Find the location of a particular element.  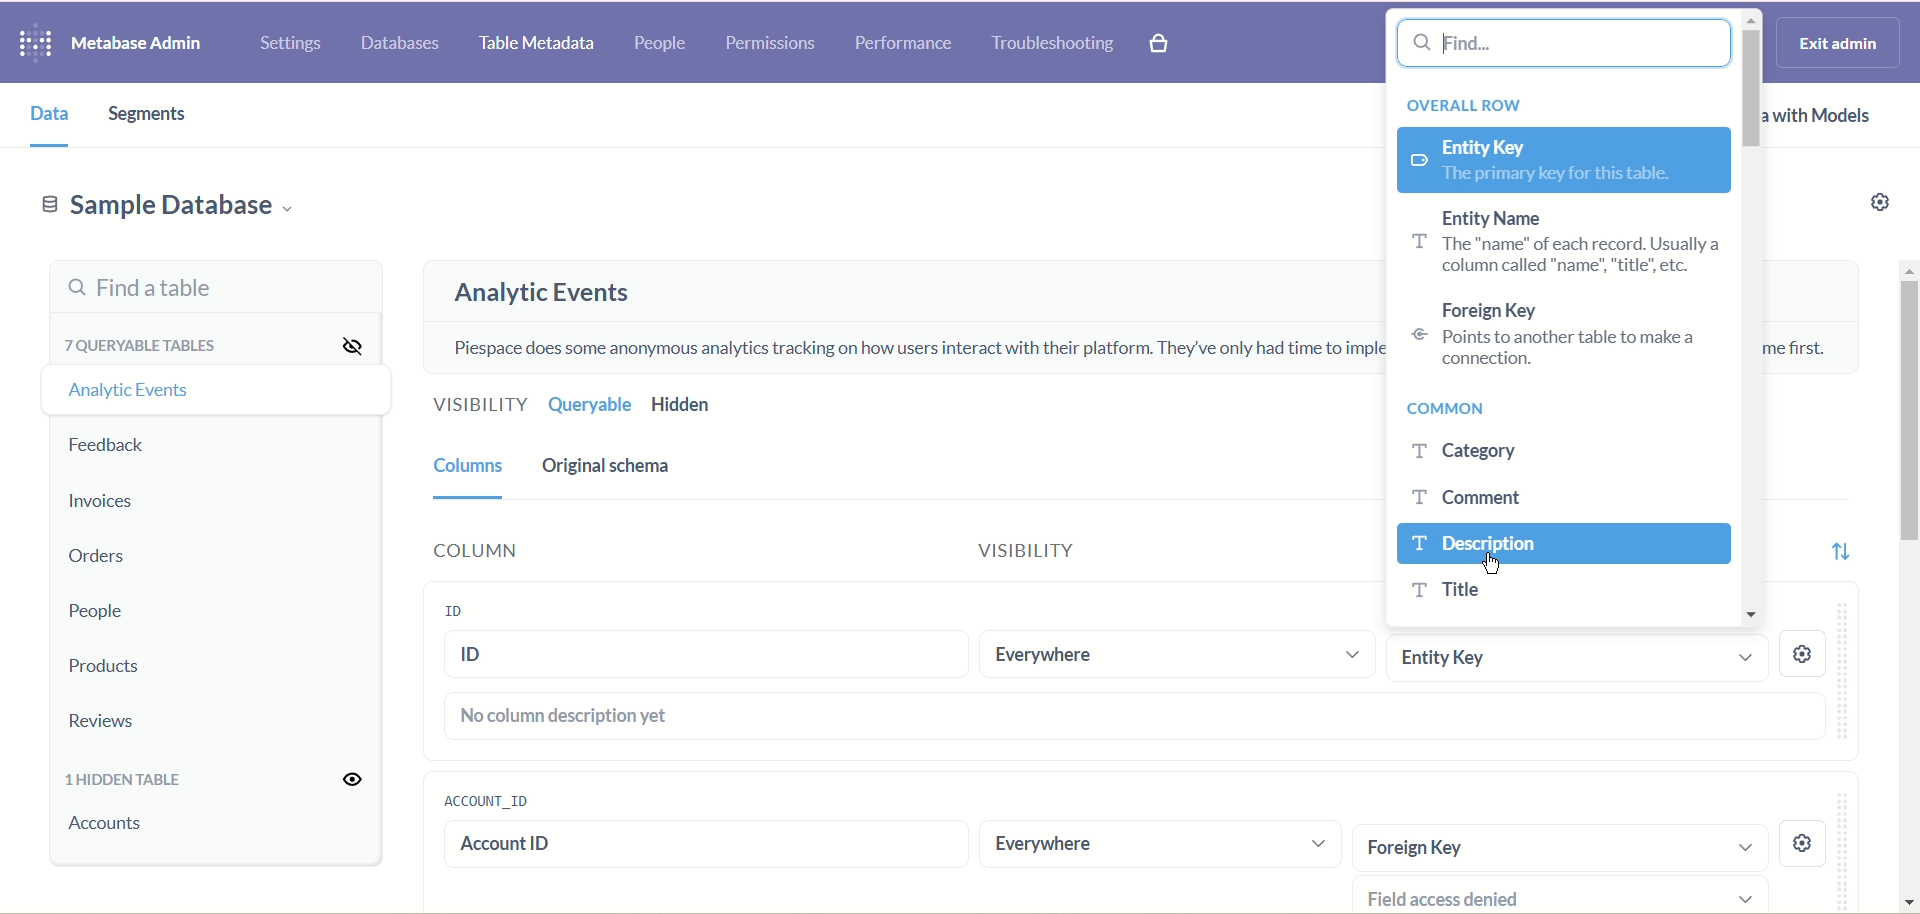

paid features is located at coordinates (1161, 45).